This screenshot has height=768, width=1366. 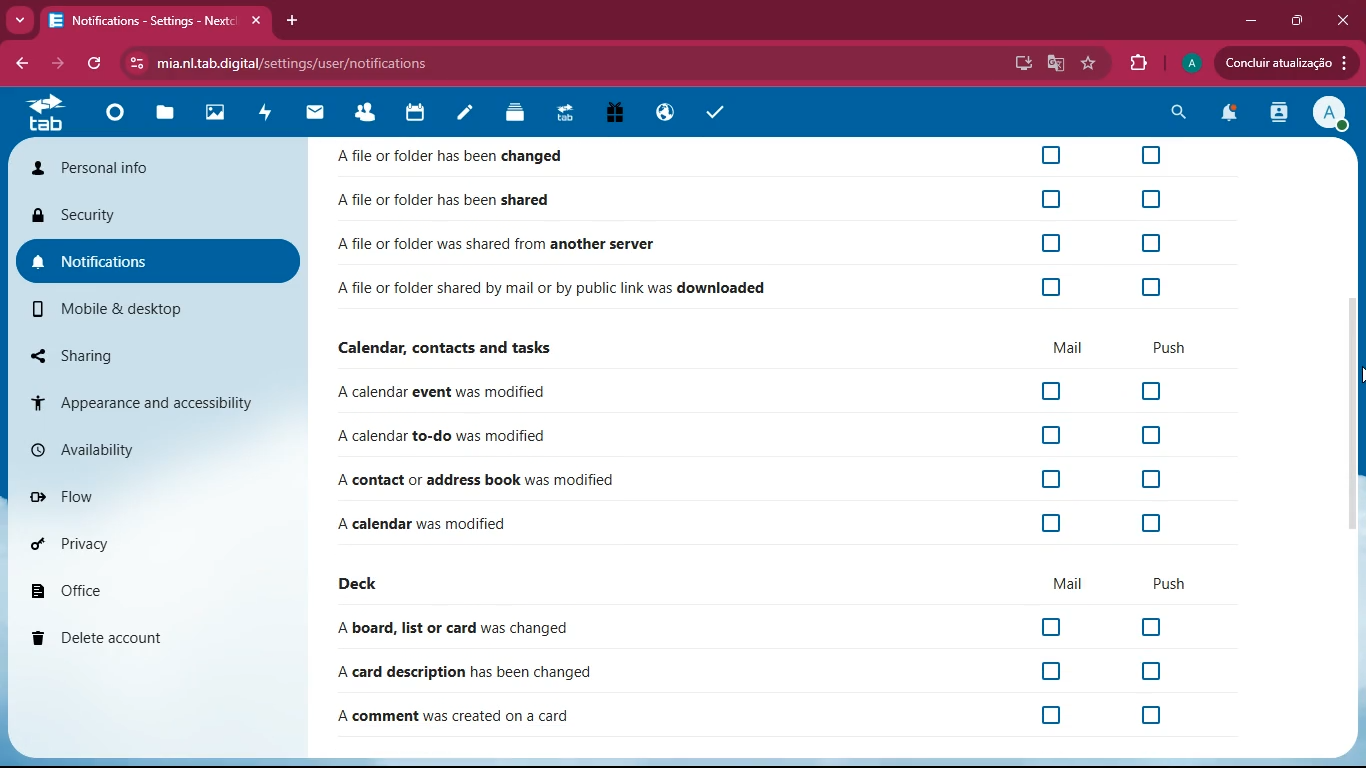 What do you see at coordinates (147, 448) in the screenshot?
I see `availability` at bounding box center [147, 448].